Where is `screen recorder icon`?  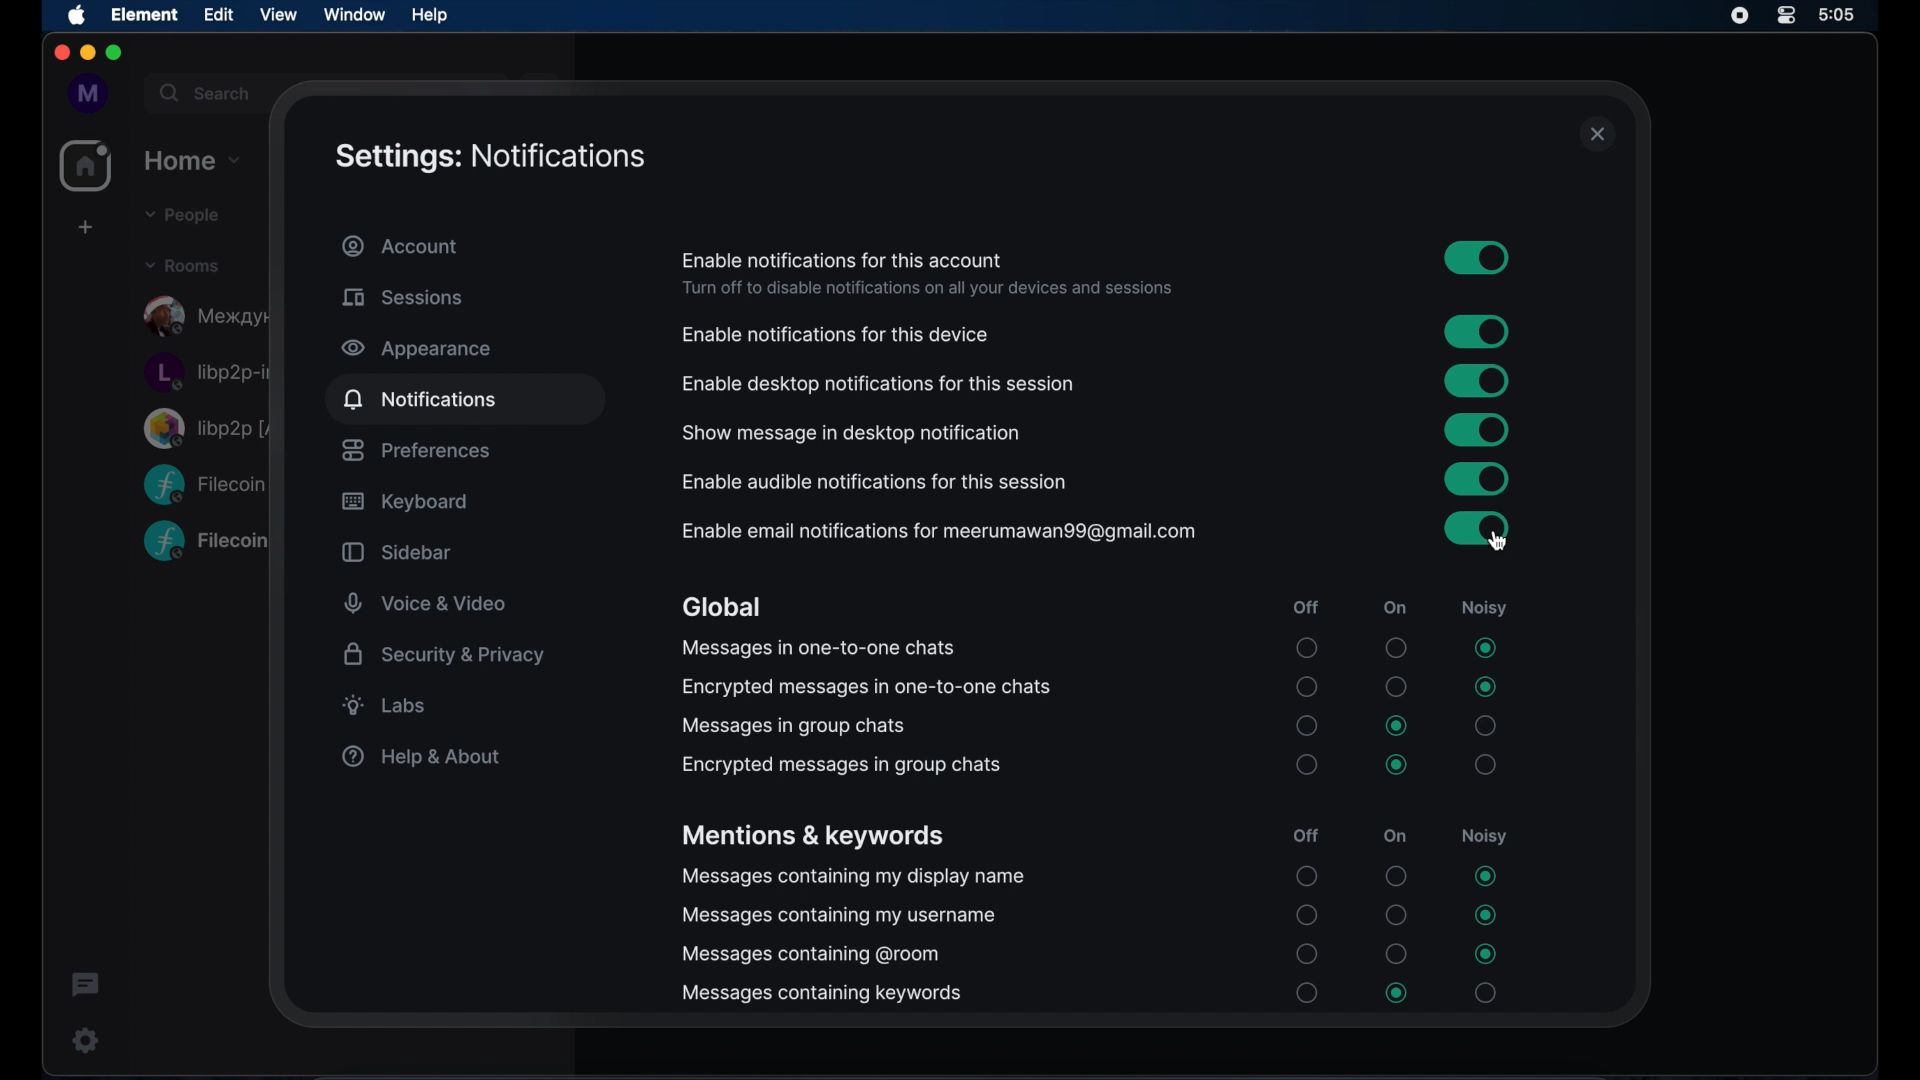 screen recorder icon is located at coordinates (1740, 16).